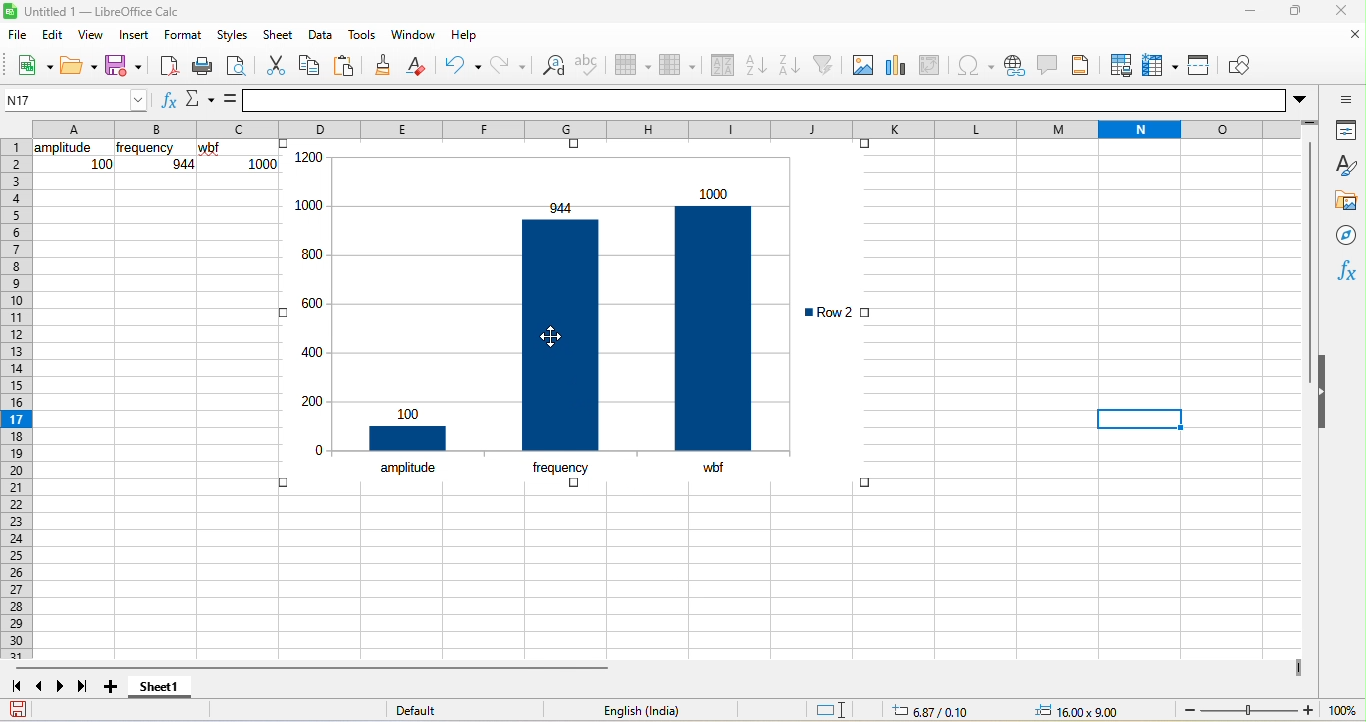 Image resolution: width=1366 pixels, height=722 pixels. Describe the element at coordinates (896, 66) in the screenshot. I see `chart` at that location.